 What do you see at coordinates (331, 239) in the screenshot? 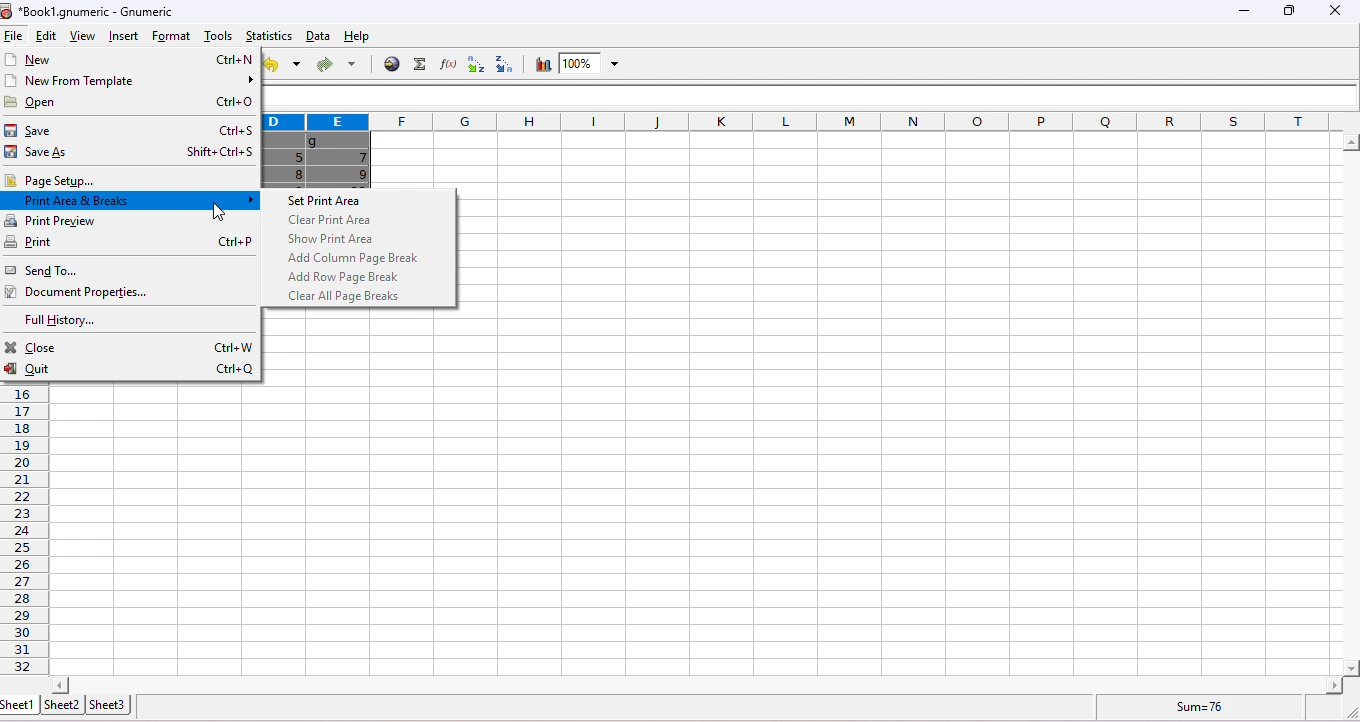
I see `show print area` at bounding box center [331, 239].